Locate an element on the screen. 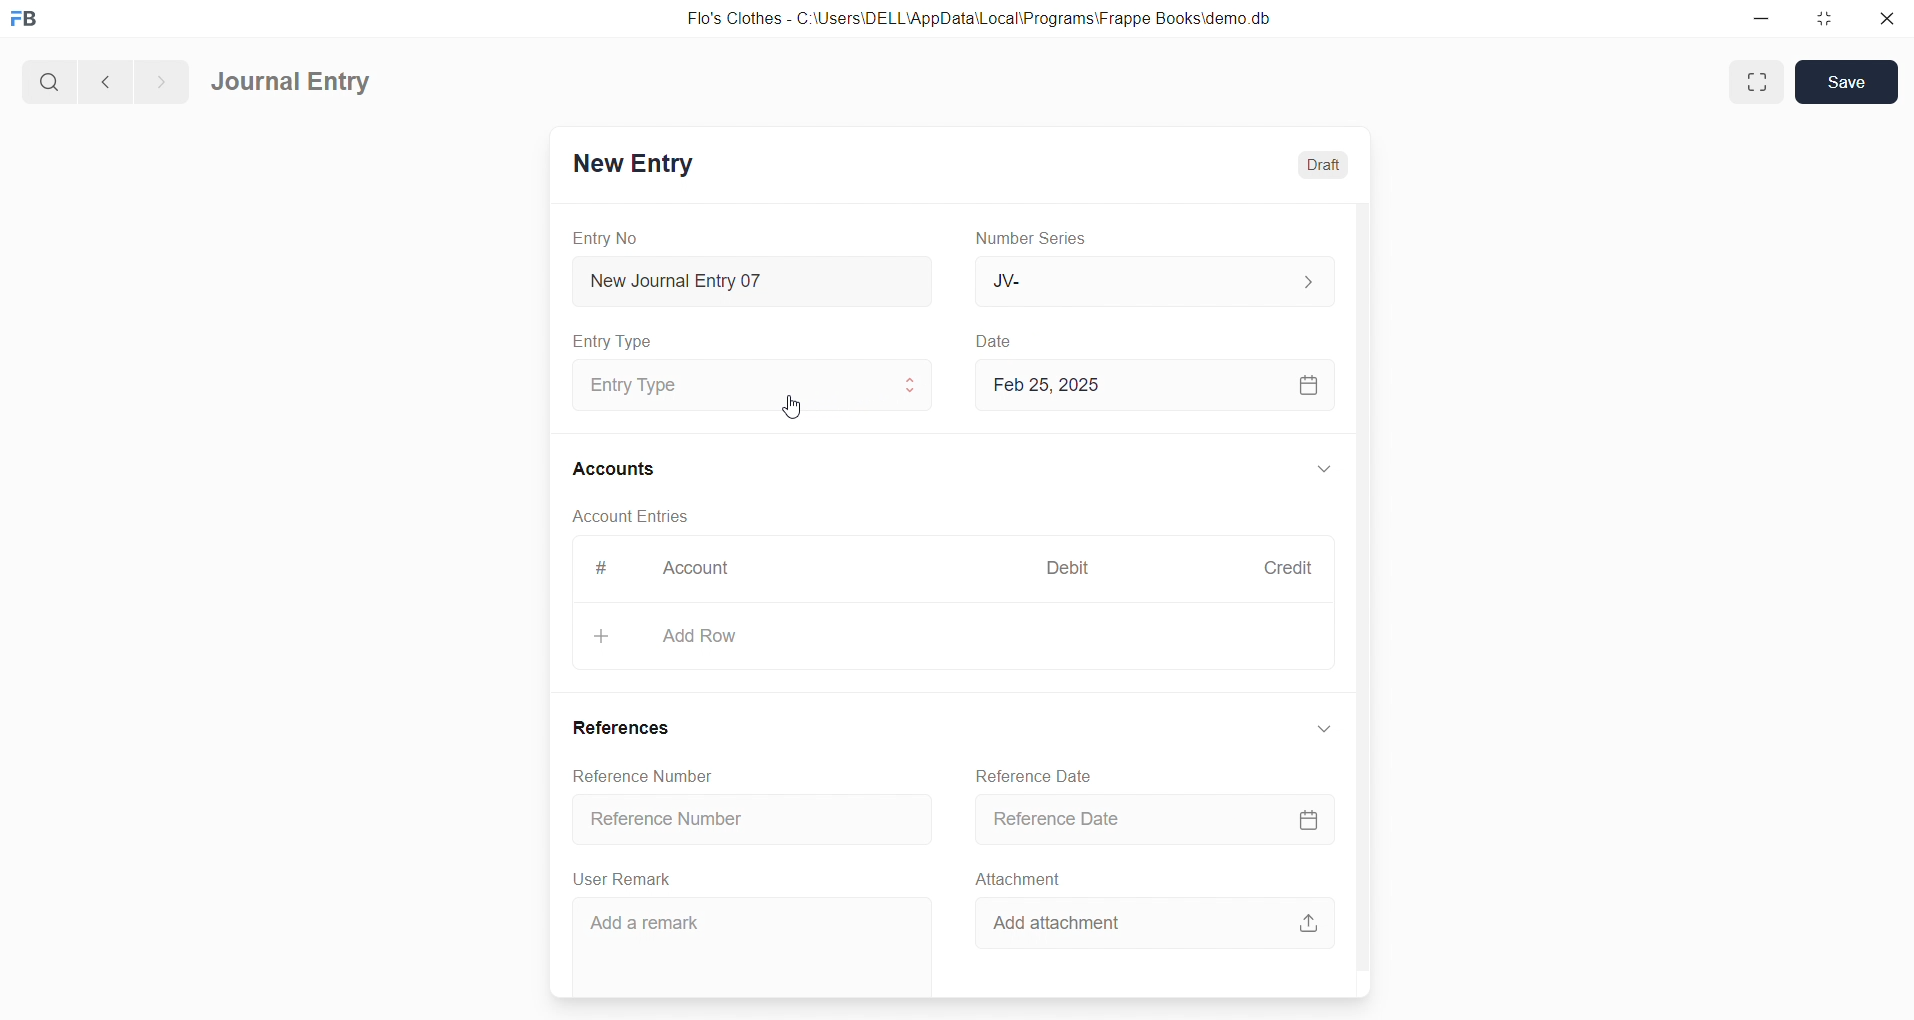 The width and height of the screenshot is (1914, 1020). New Journal Entry 07 is located at coordinates (754, 276).